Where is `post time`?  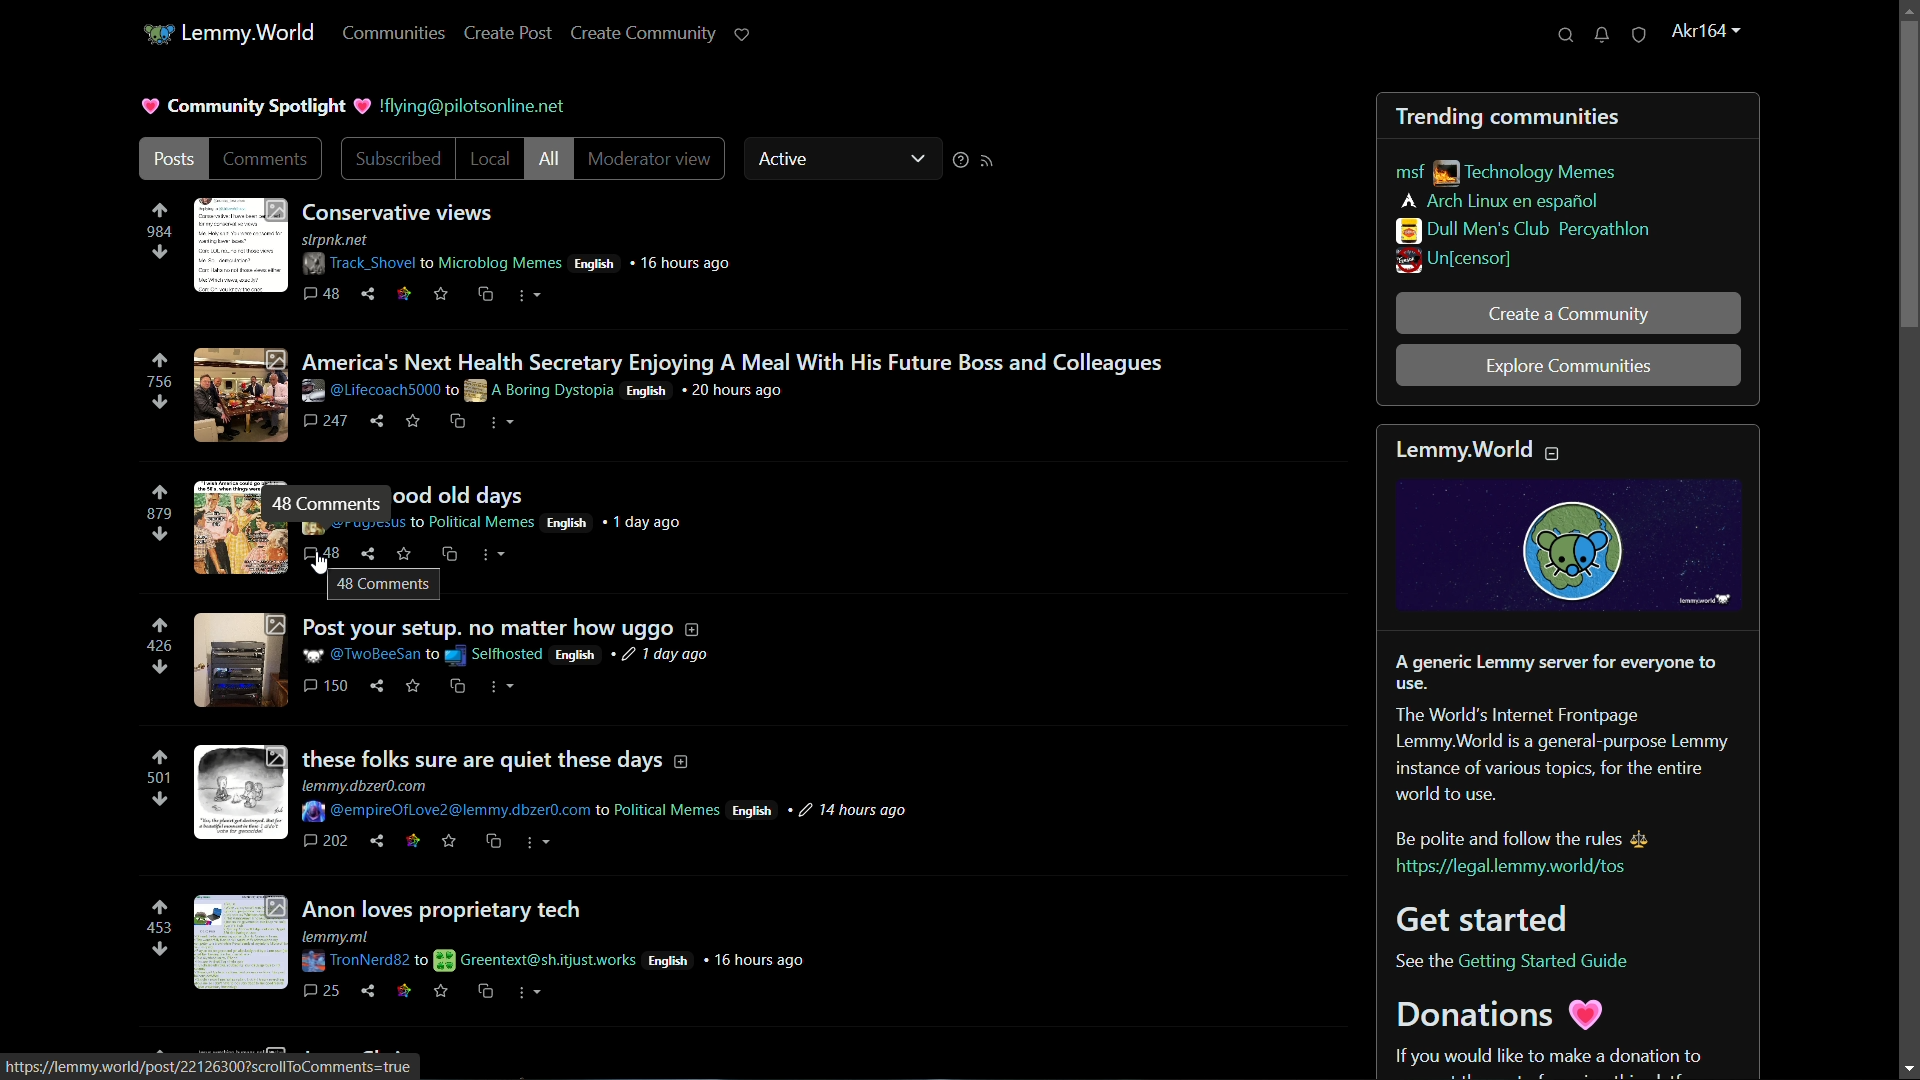 post time is located at coordinates (649, 521).